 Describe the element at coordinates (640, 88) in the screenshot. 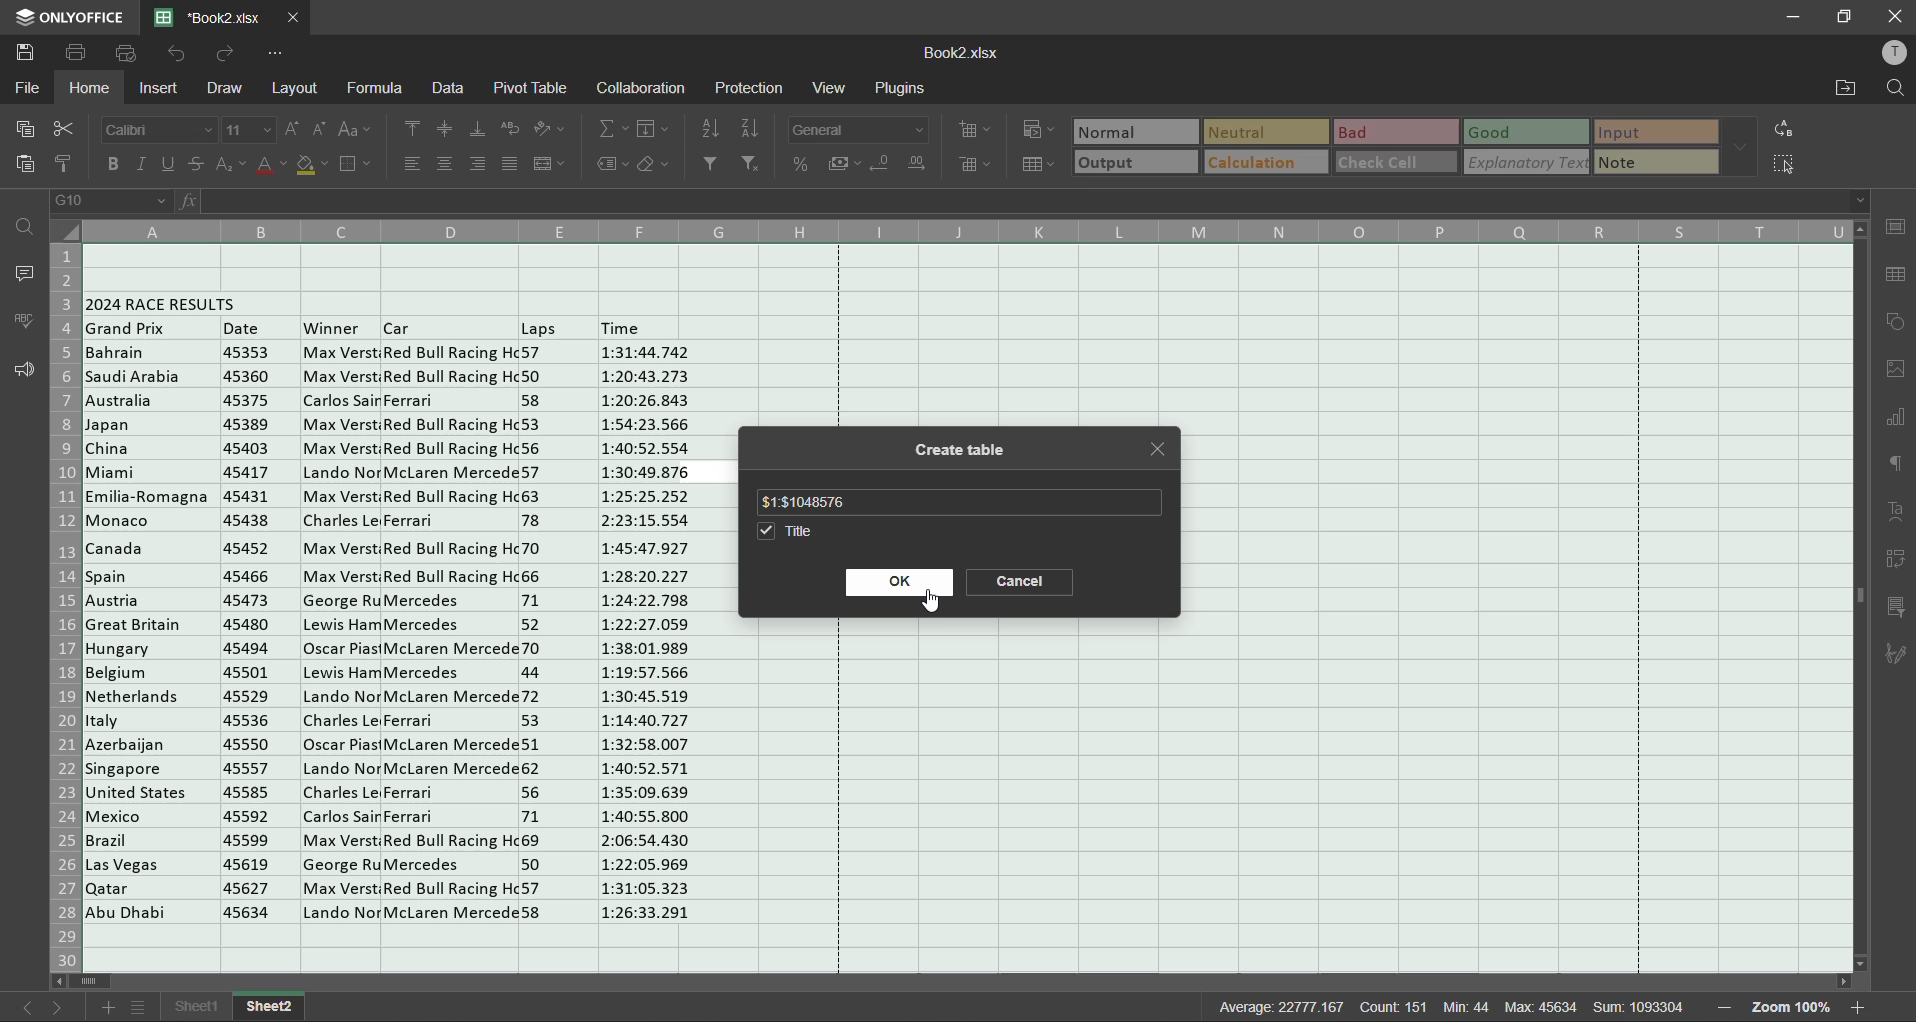

I see `collaboration` at that location.